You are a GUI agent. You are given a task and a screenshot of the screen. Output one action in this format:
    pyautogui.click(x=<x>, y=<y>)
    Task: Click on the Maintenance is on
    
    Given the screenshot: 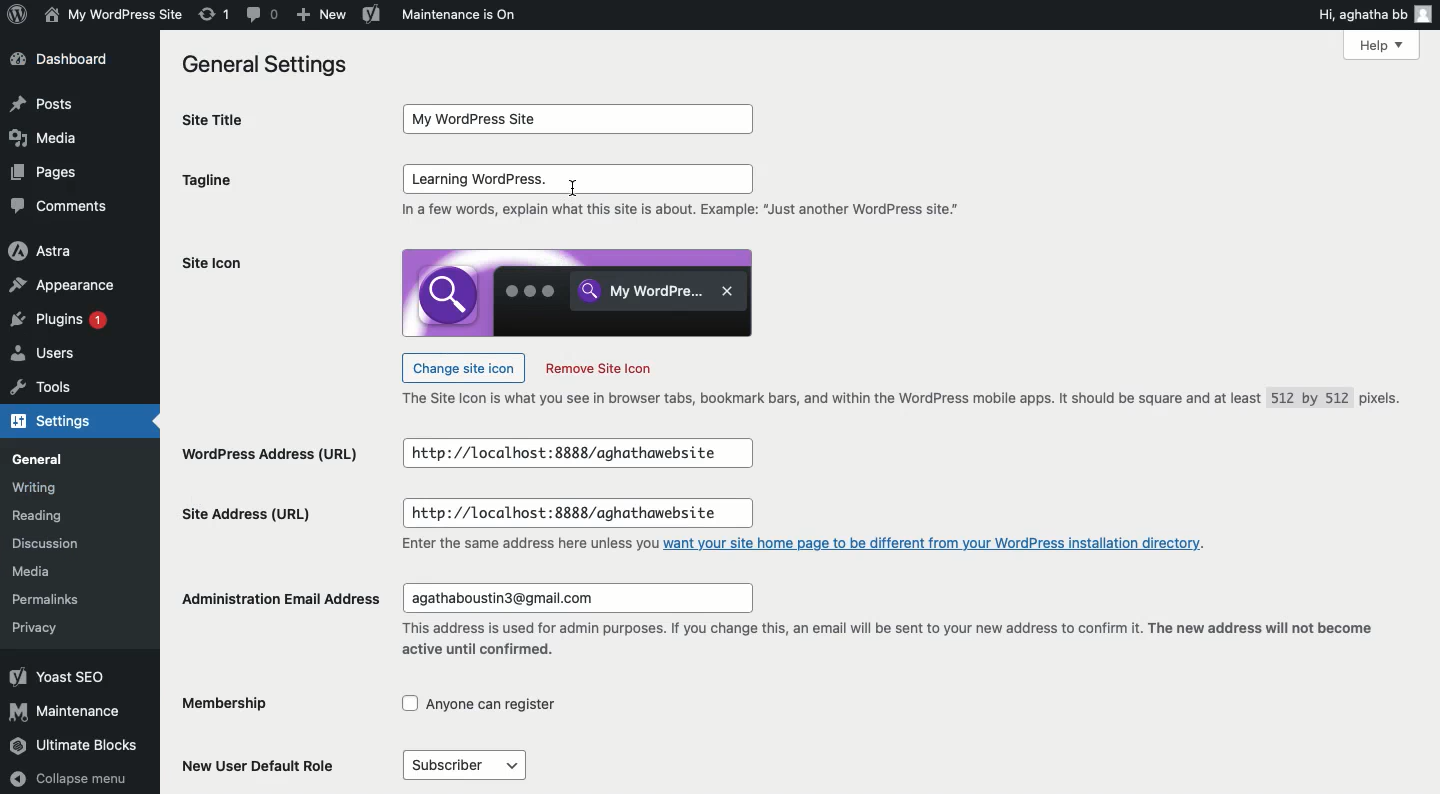 What is the action you would take?
    pyautogui.click(x=459, y=14)
    